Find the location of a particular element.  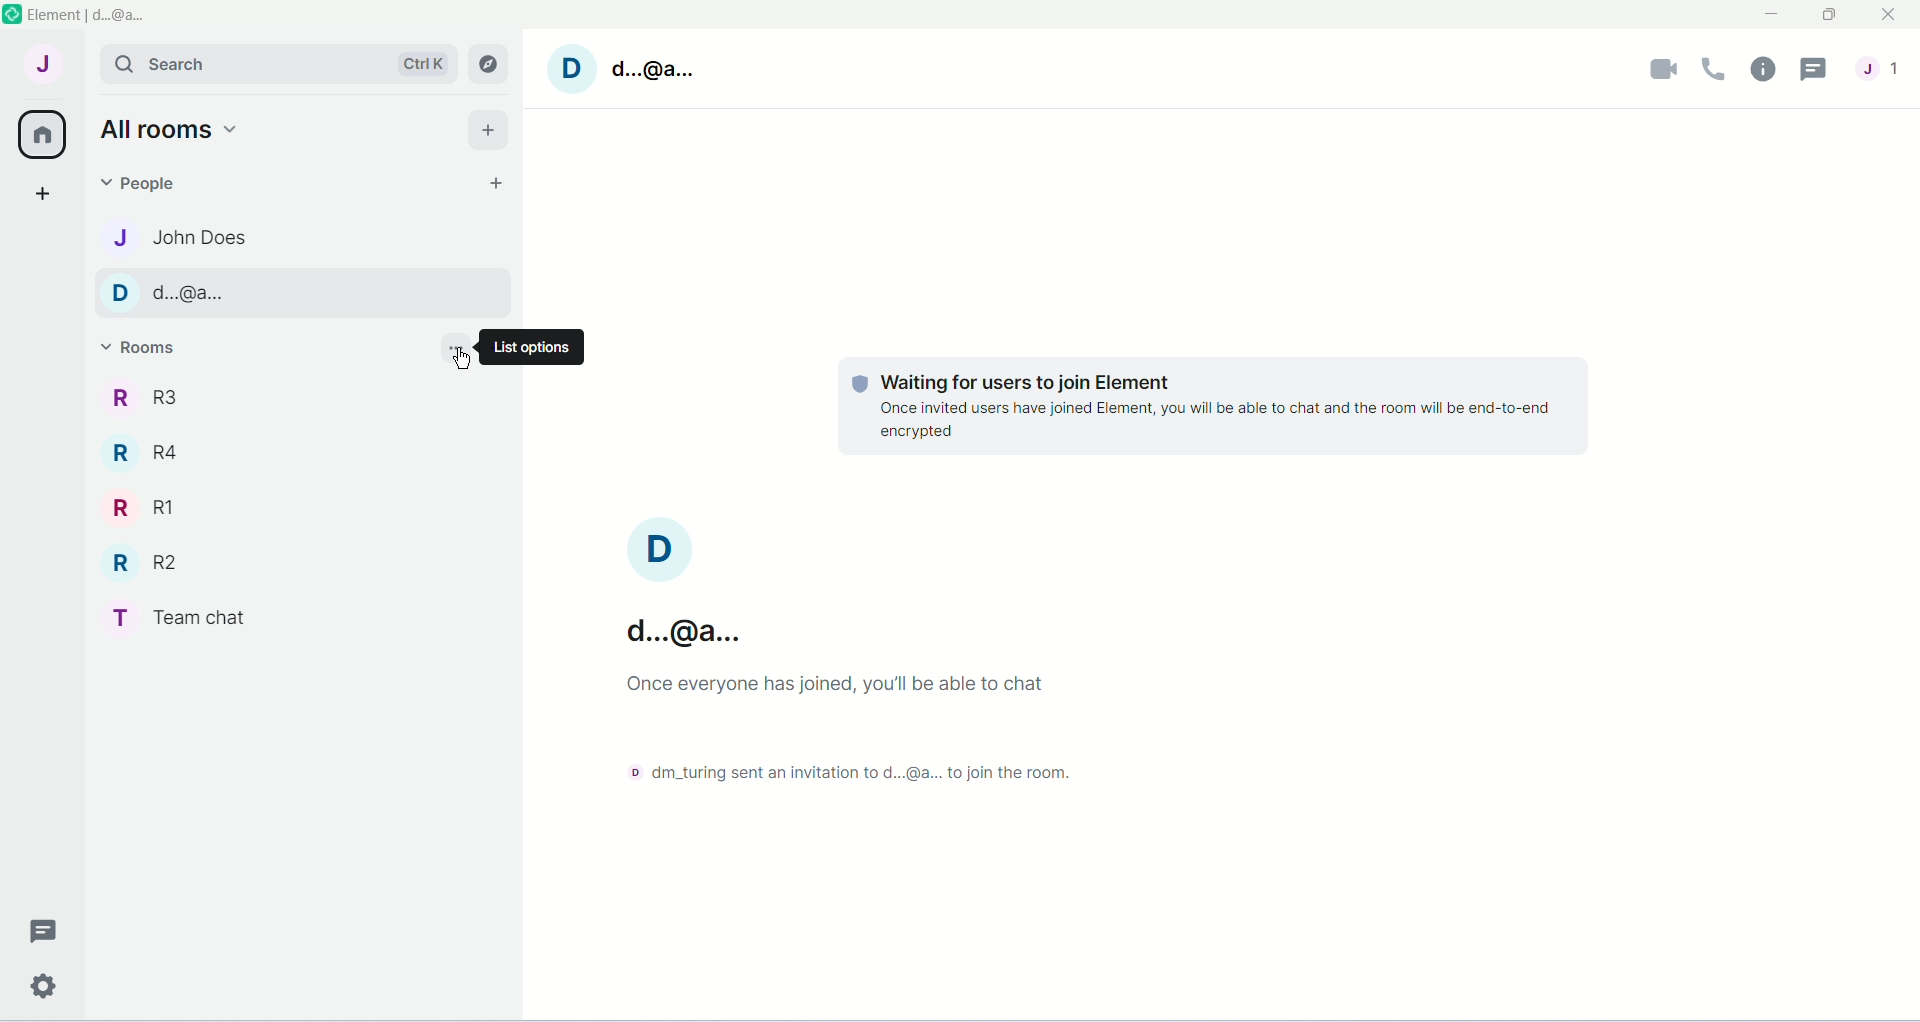

Room Name-r4 is located at coordinates (148, 452).